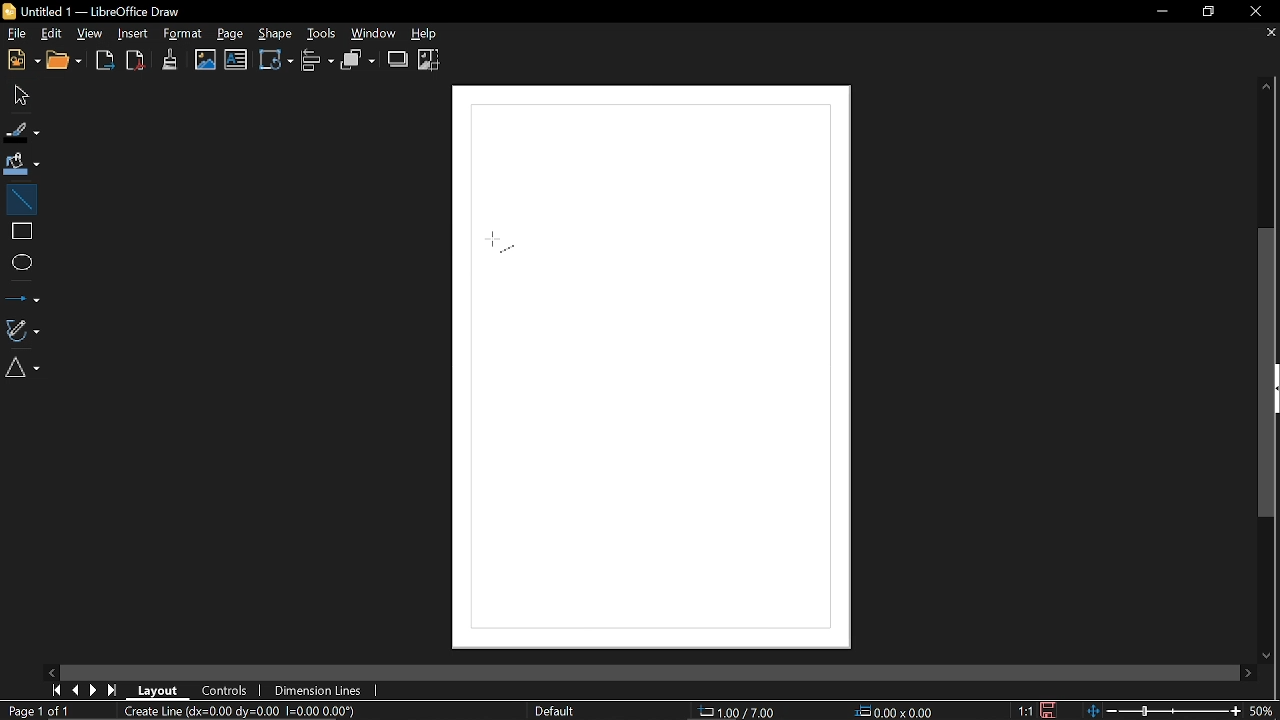 Image resolution: width=1280 pixels, height=720 pixels. What do you see at coordinates (38, 711) in the screenshot?
I see `Current page` at bounding box center [38, 711].